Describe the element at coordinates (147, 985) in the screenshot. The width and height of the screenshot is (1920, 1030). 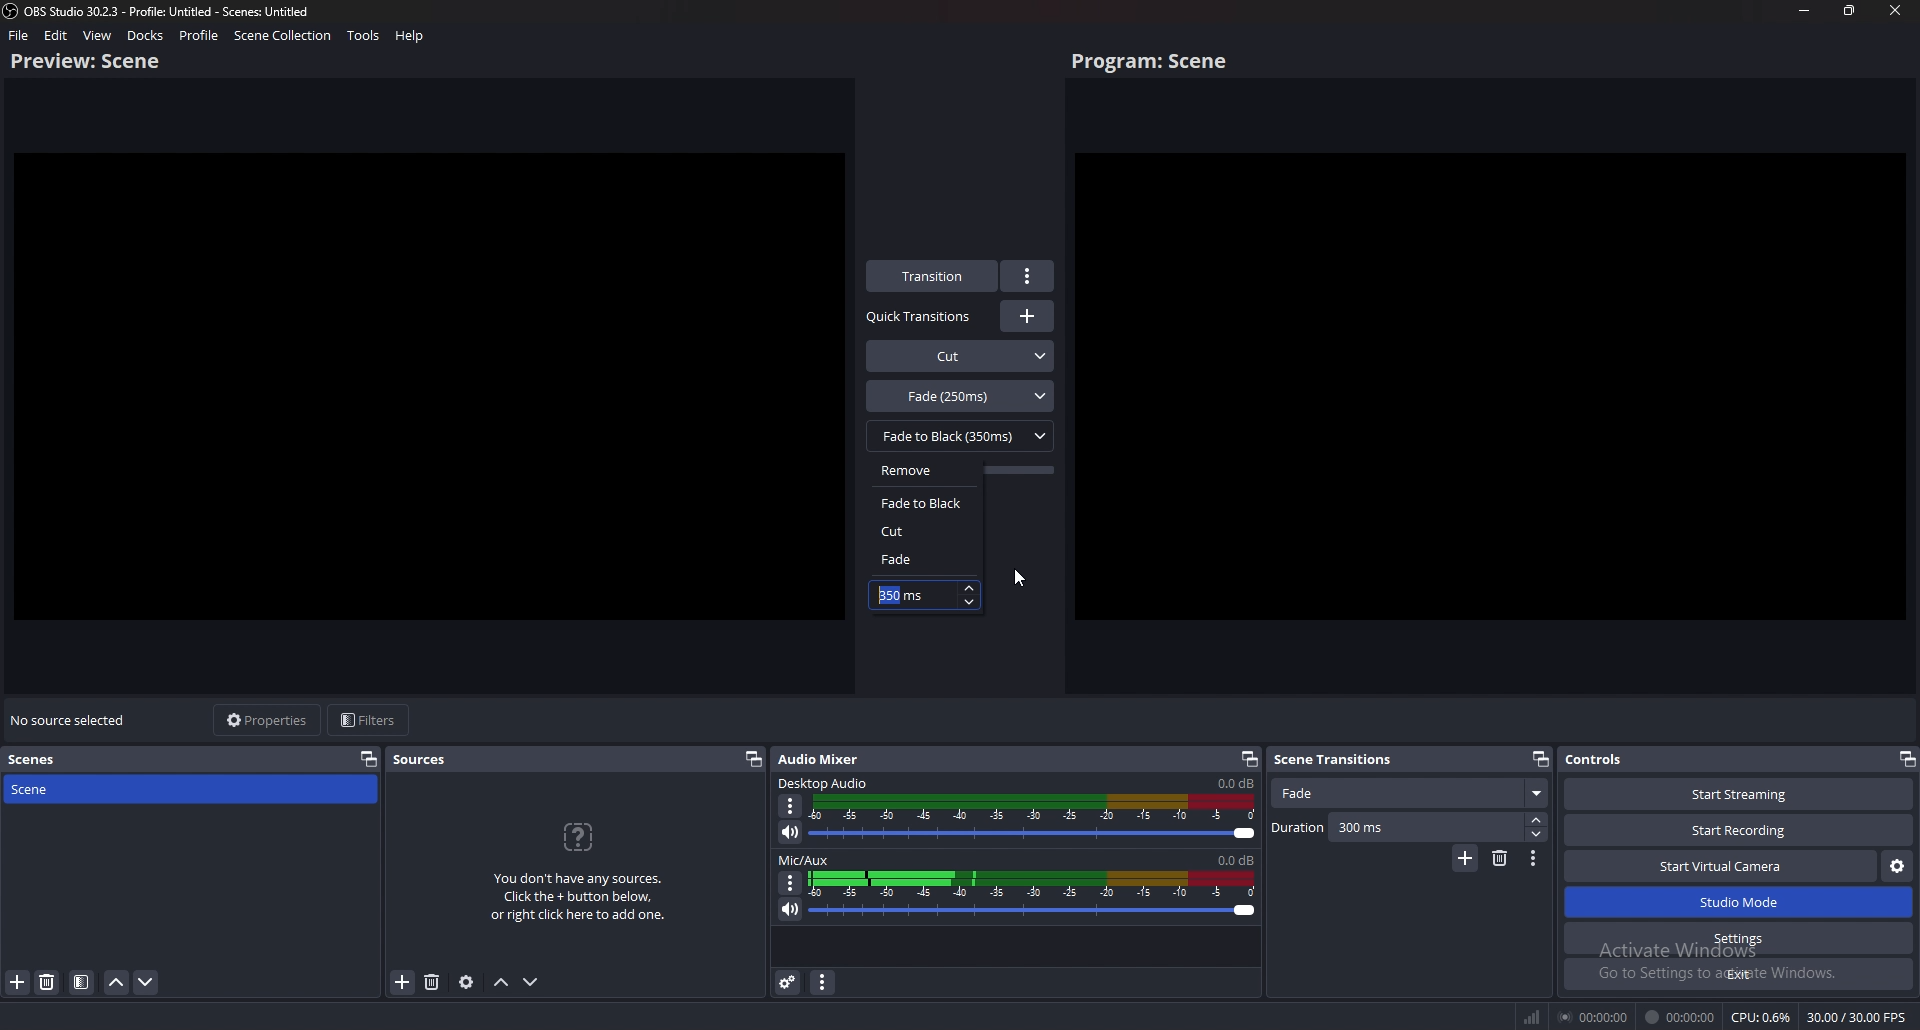
I see `move scene down` at that location.